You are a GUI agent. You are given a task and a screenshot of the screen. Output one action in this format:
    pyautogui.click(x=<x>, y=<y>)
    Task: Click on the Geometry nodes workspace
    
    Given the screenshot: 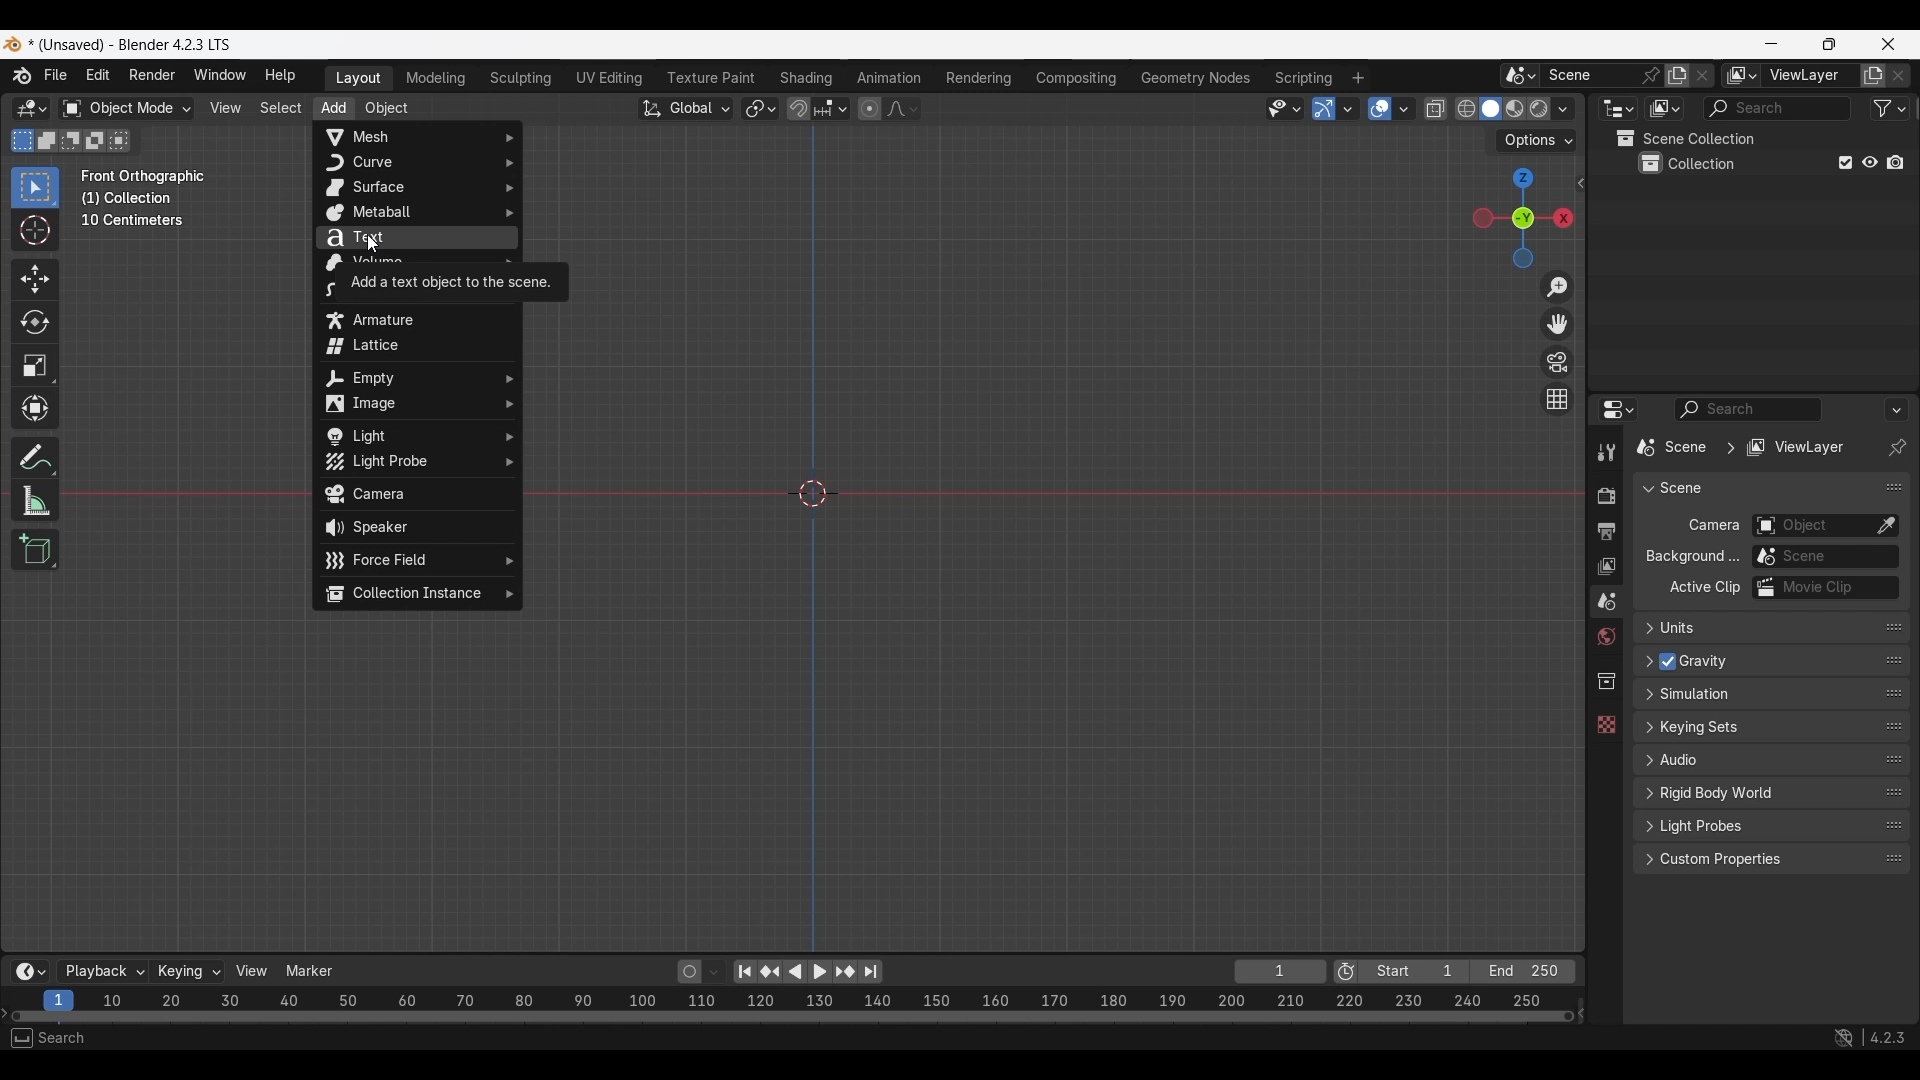 What is the action you would take?
    pyautogui.click(x=1195, y=77)
    